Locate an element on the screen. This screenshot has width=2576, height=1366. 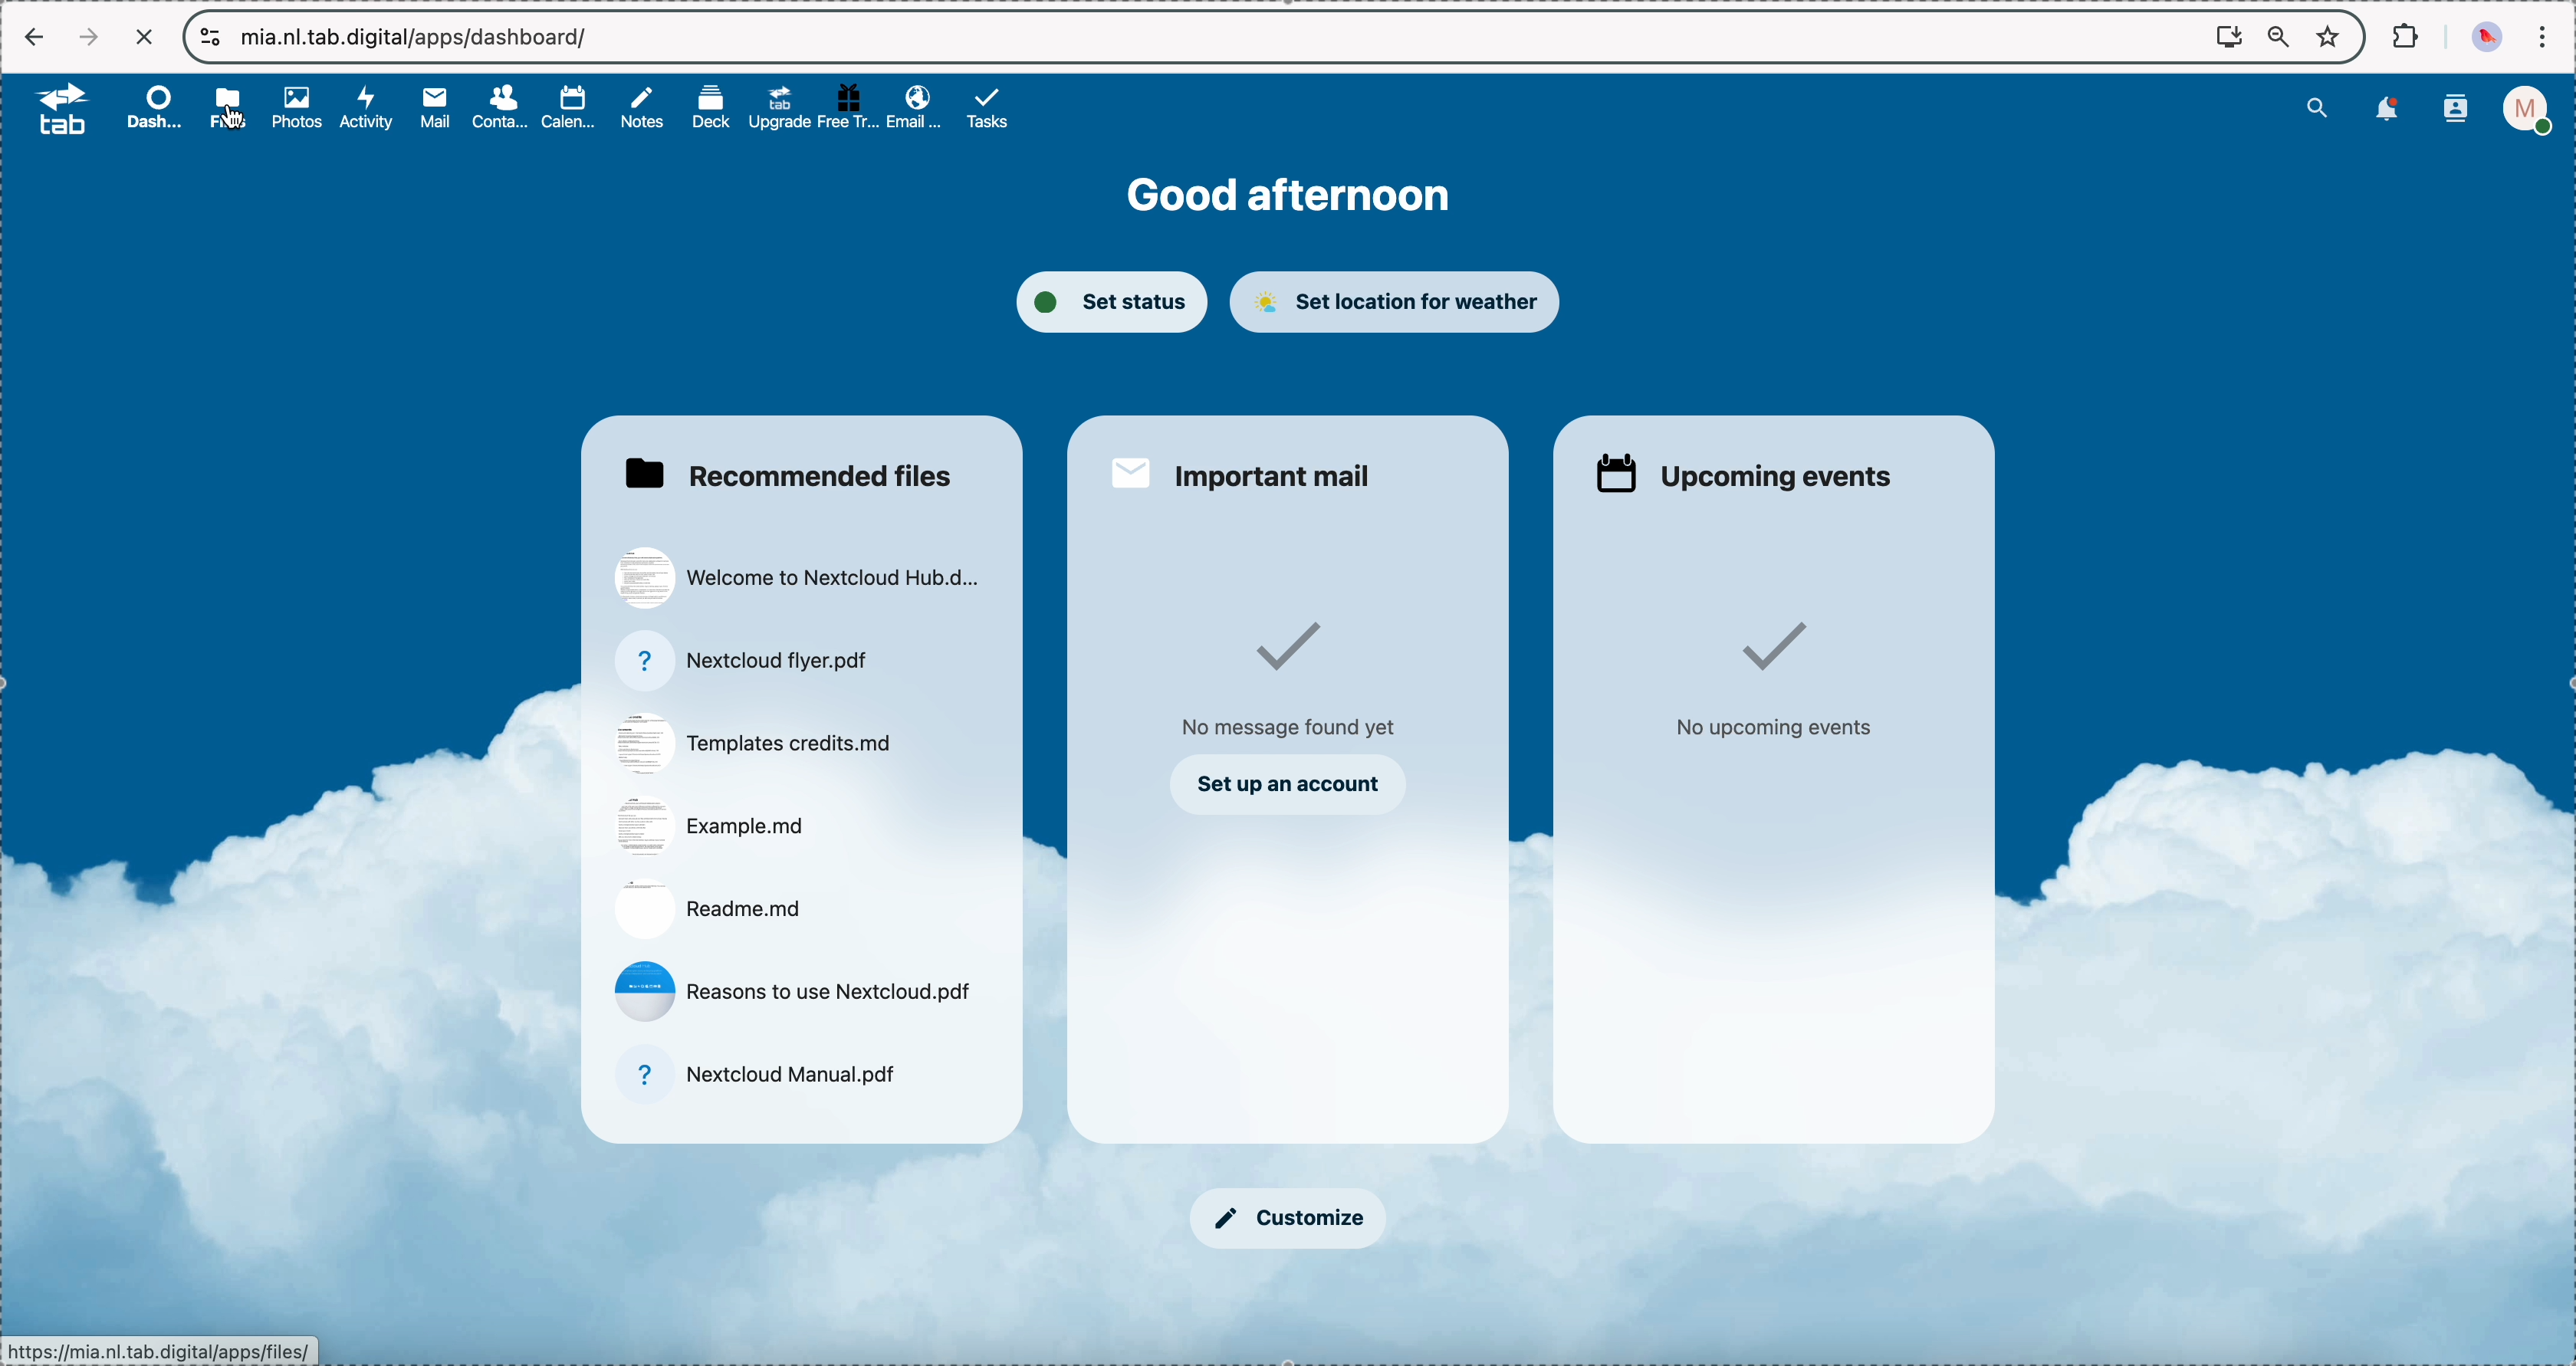
photos is located at coordinates (303, 109).